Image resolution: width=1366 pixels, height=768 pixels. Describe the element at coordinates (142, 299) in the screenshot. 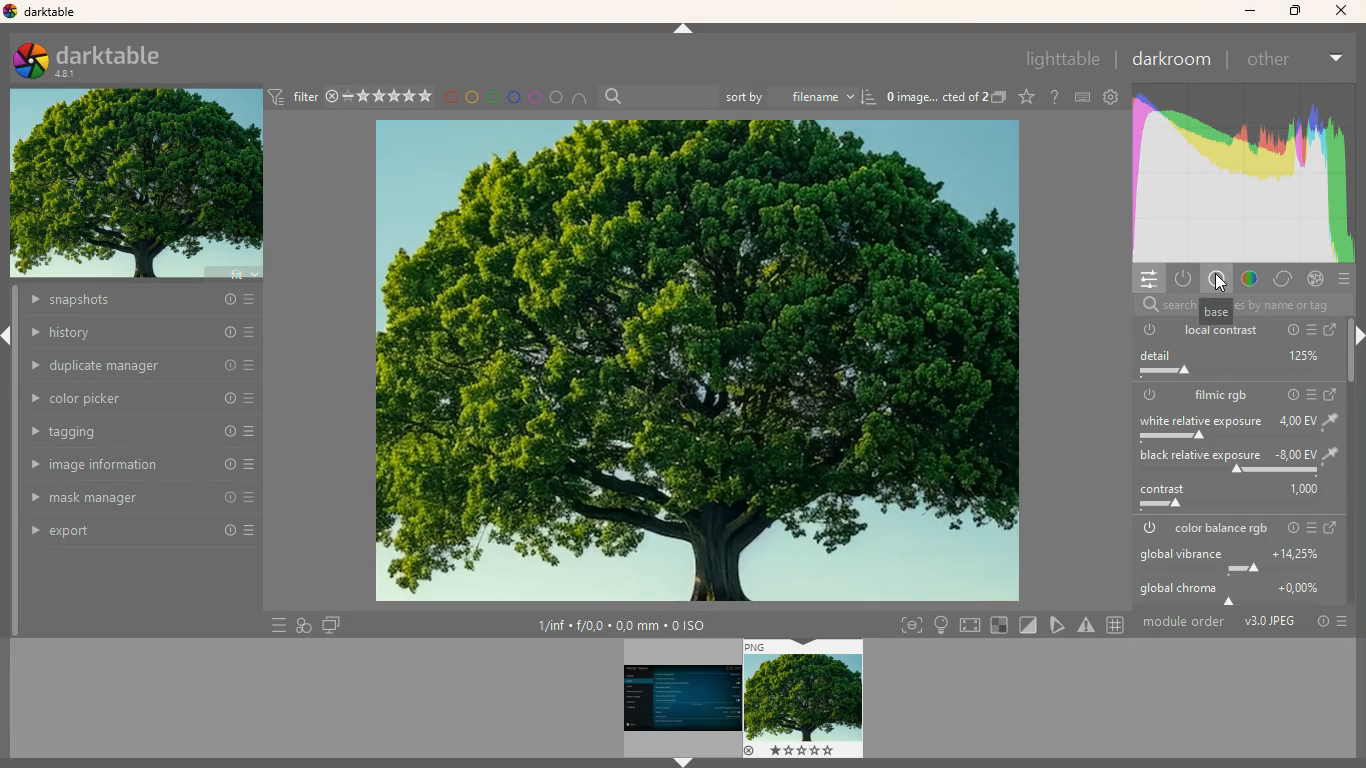

I see `` at that location.